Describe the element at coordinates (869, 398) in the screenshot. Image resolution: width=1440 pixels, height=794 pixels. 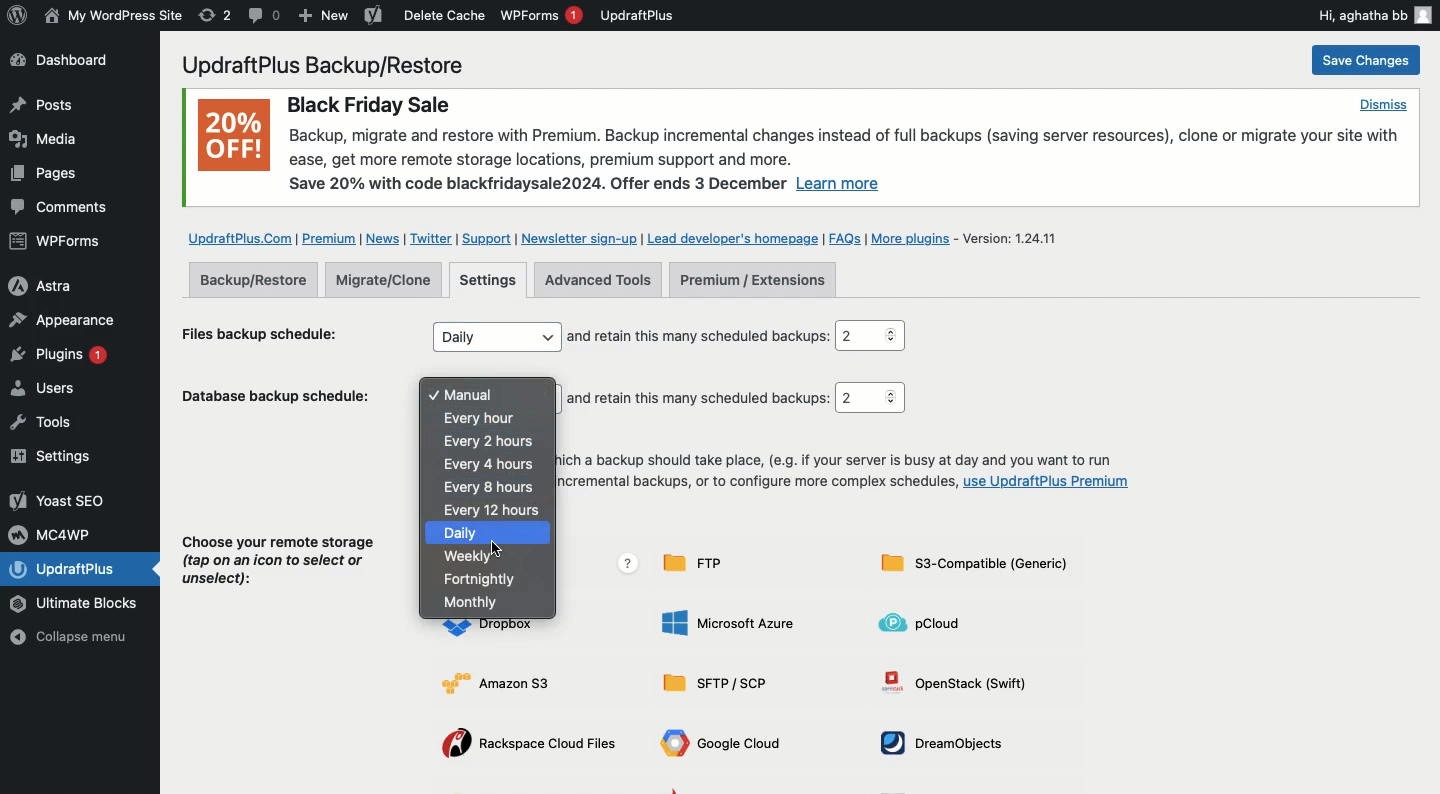
I see `2` at that location.